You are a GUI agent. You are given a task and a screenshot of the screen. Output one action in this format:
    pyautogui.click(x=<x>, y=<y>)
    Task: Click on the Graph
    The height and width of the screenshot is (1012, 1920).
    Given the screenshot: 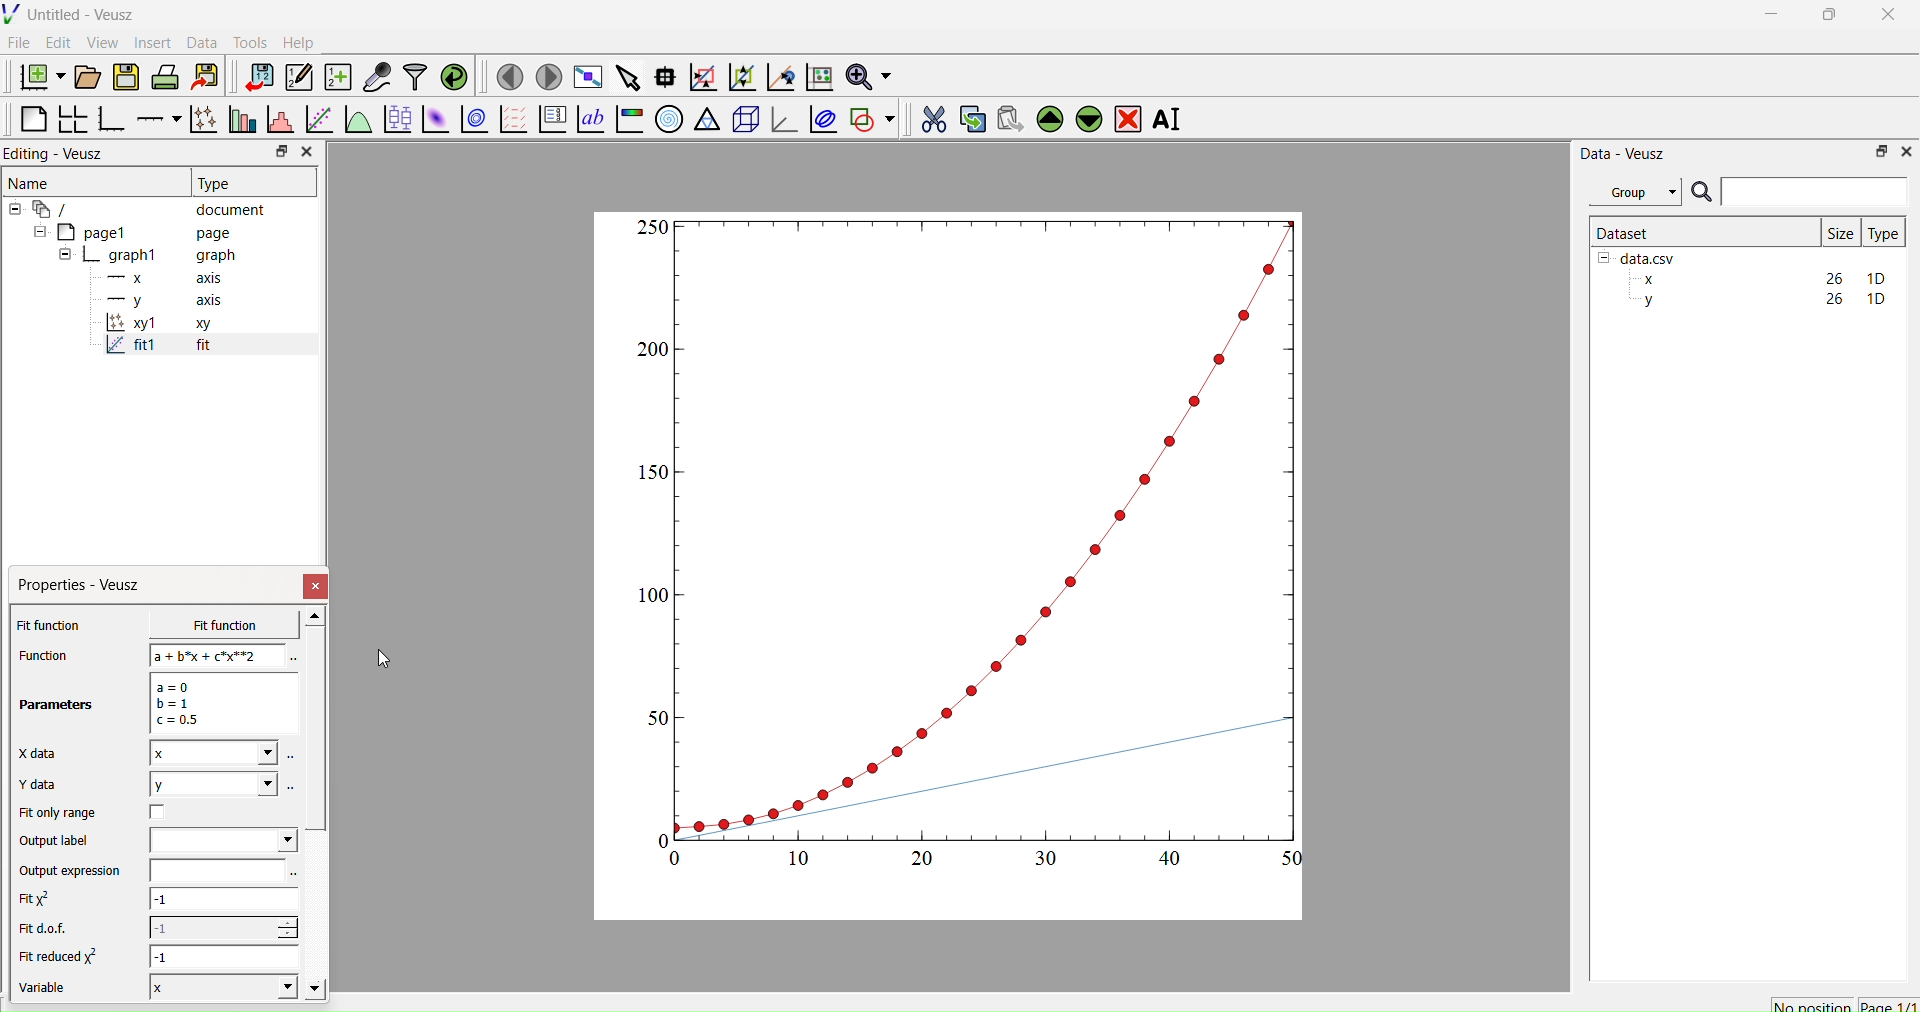 What is the action you would take?
    pyautogui.click(x=973, y=542)
    